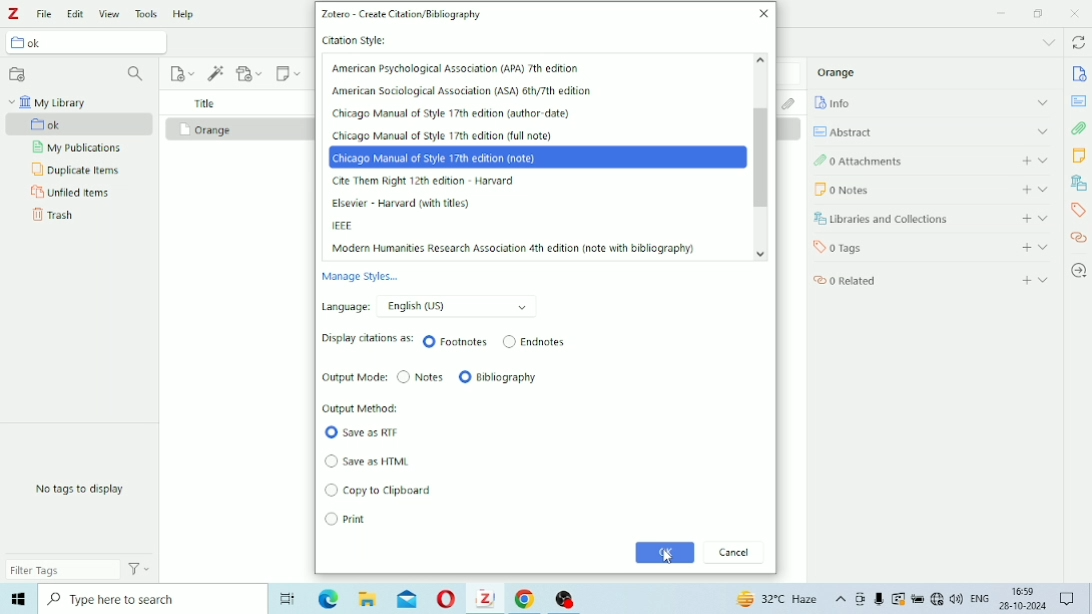 The height and width of the screenshot is (614, 1092). I want to click on American Sociological Association (ASA) 6th/7th edition, so click(463, 90).